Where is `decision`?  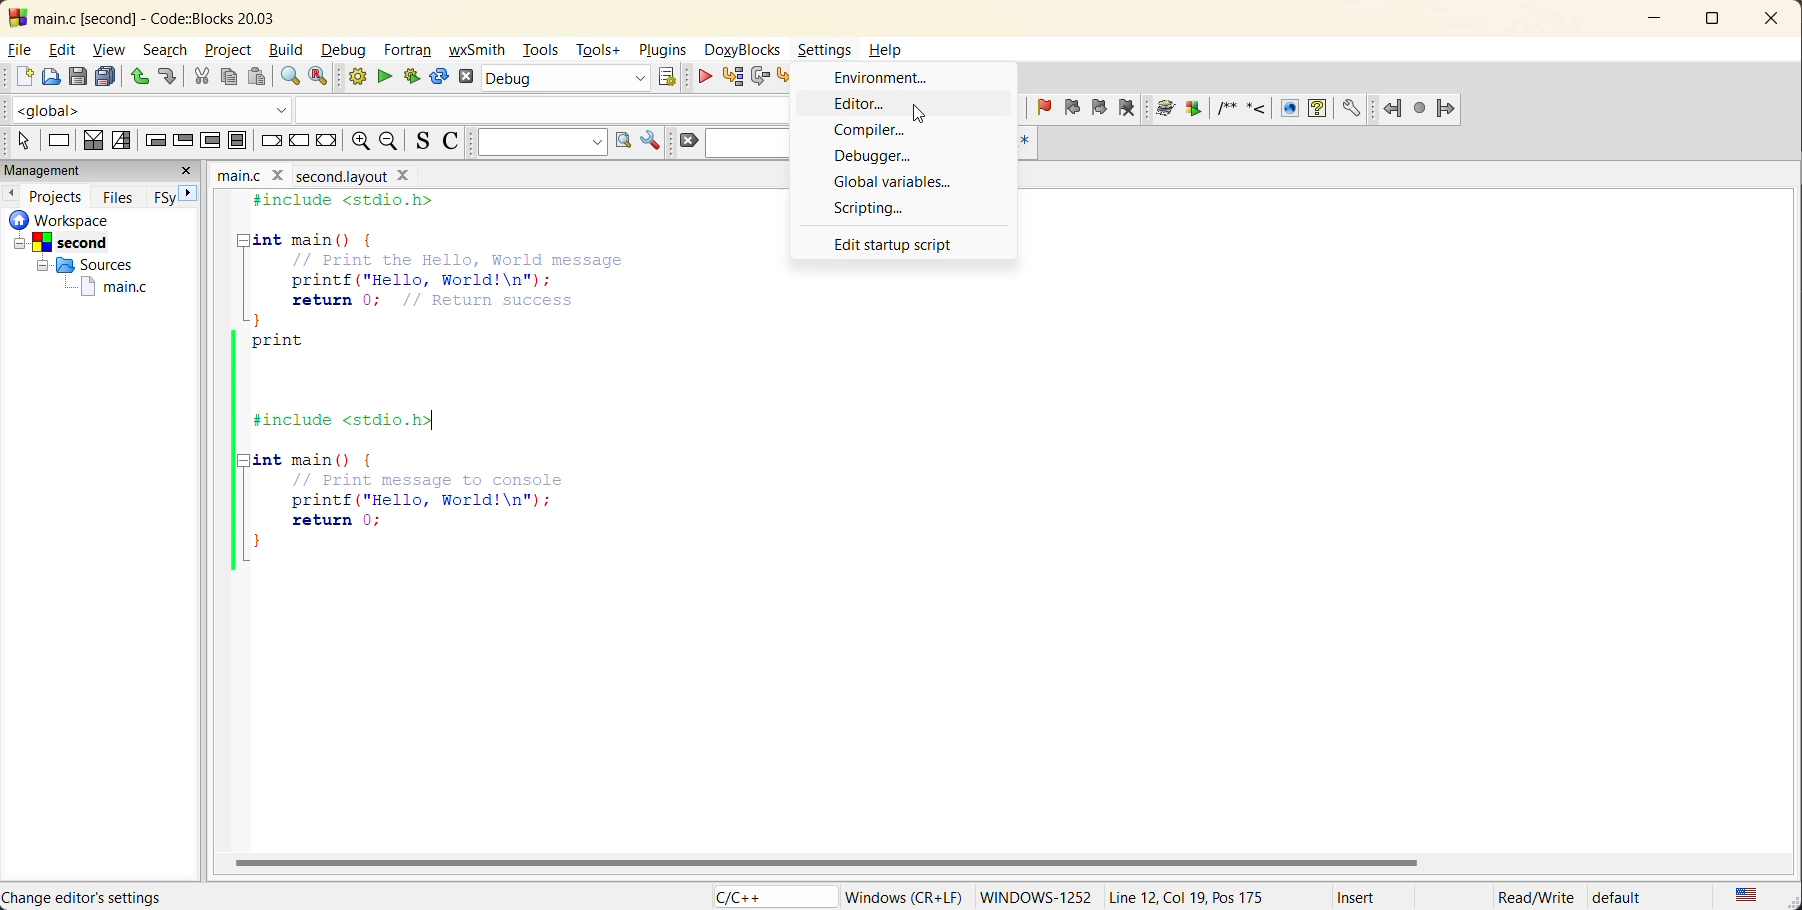
decision is located at coordinates (95, 140).